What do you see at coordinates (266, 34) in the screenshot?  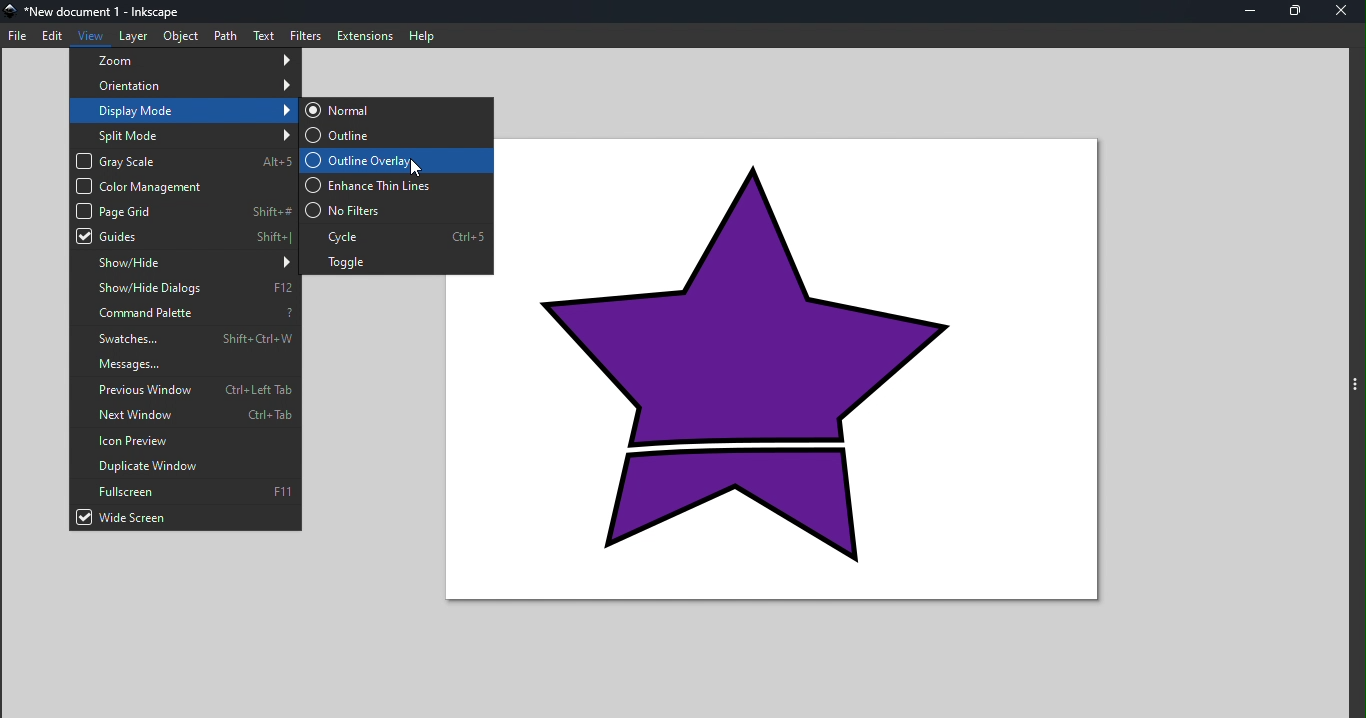 I see `Text` at bounding box center [266, 34].